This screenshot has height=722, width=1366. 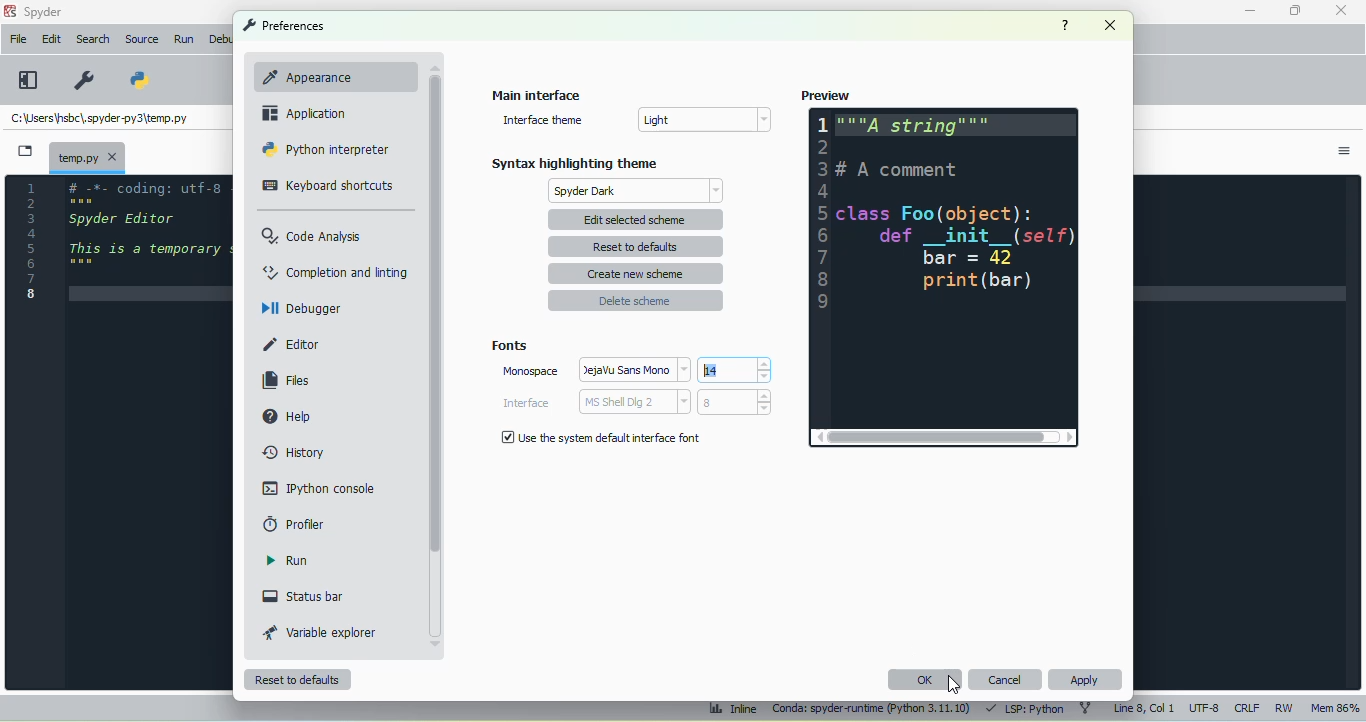 What do you see at coordinates (542, 120) in the screenshot?
I see `interface theme` at bounding box center [542, 120].